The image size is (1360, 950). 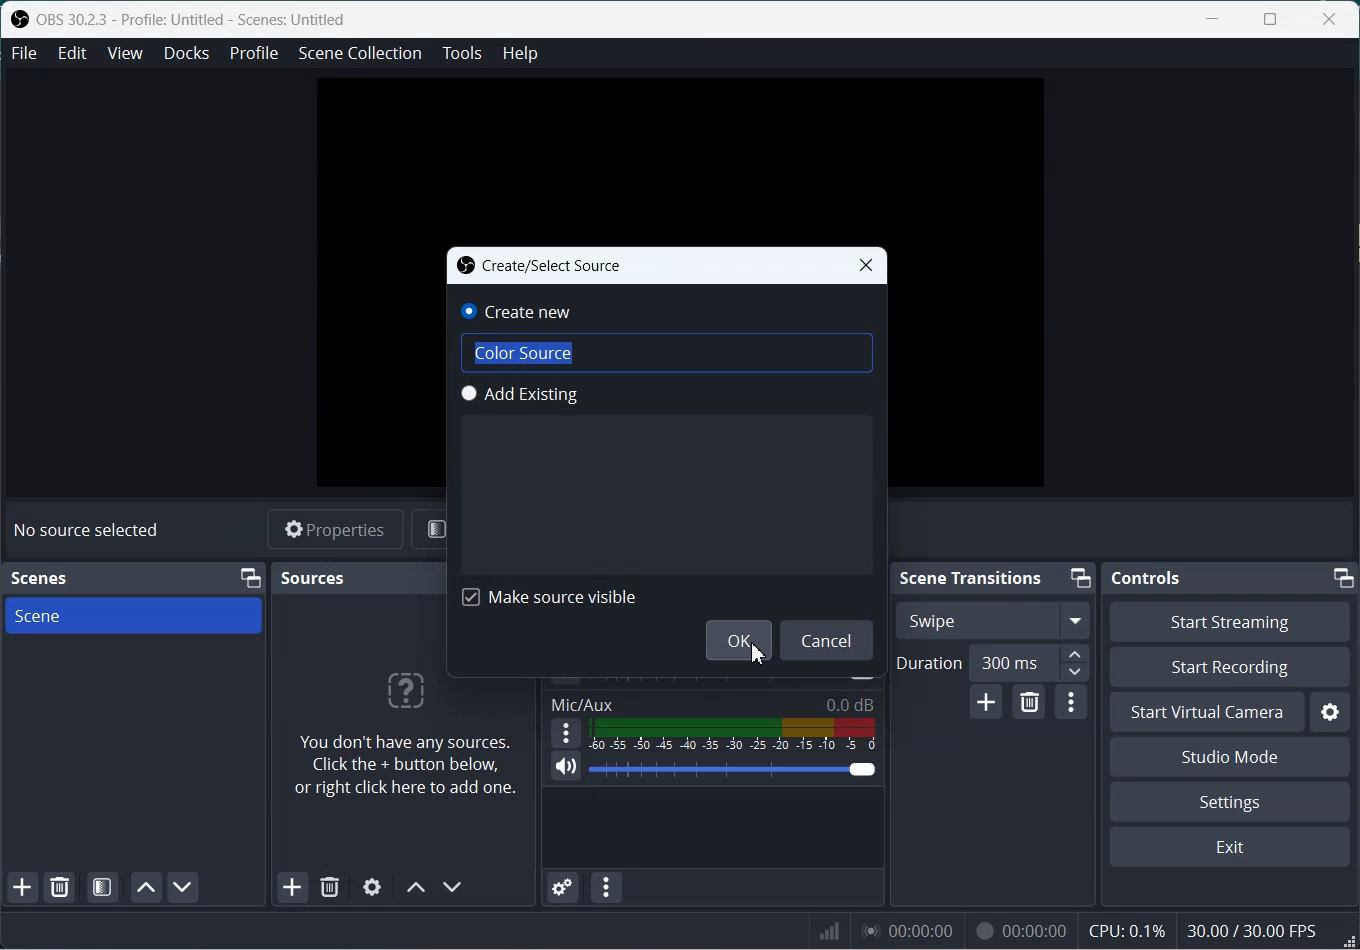 I want to click on Transition properties, so click(x=1073, y=703).